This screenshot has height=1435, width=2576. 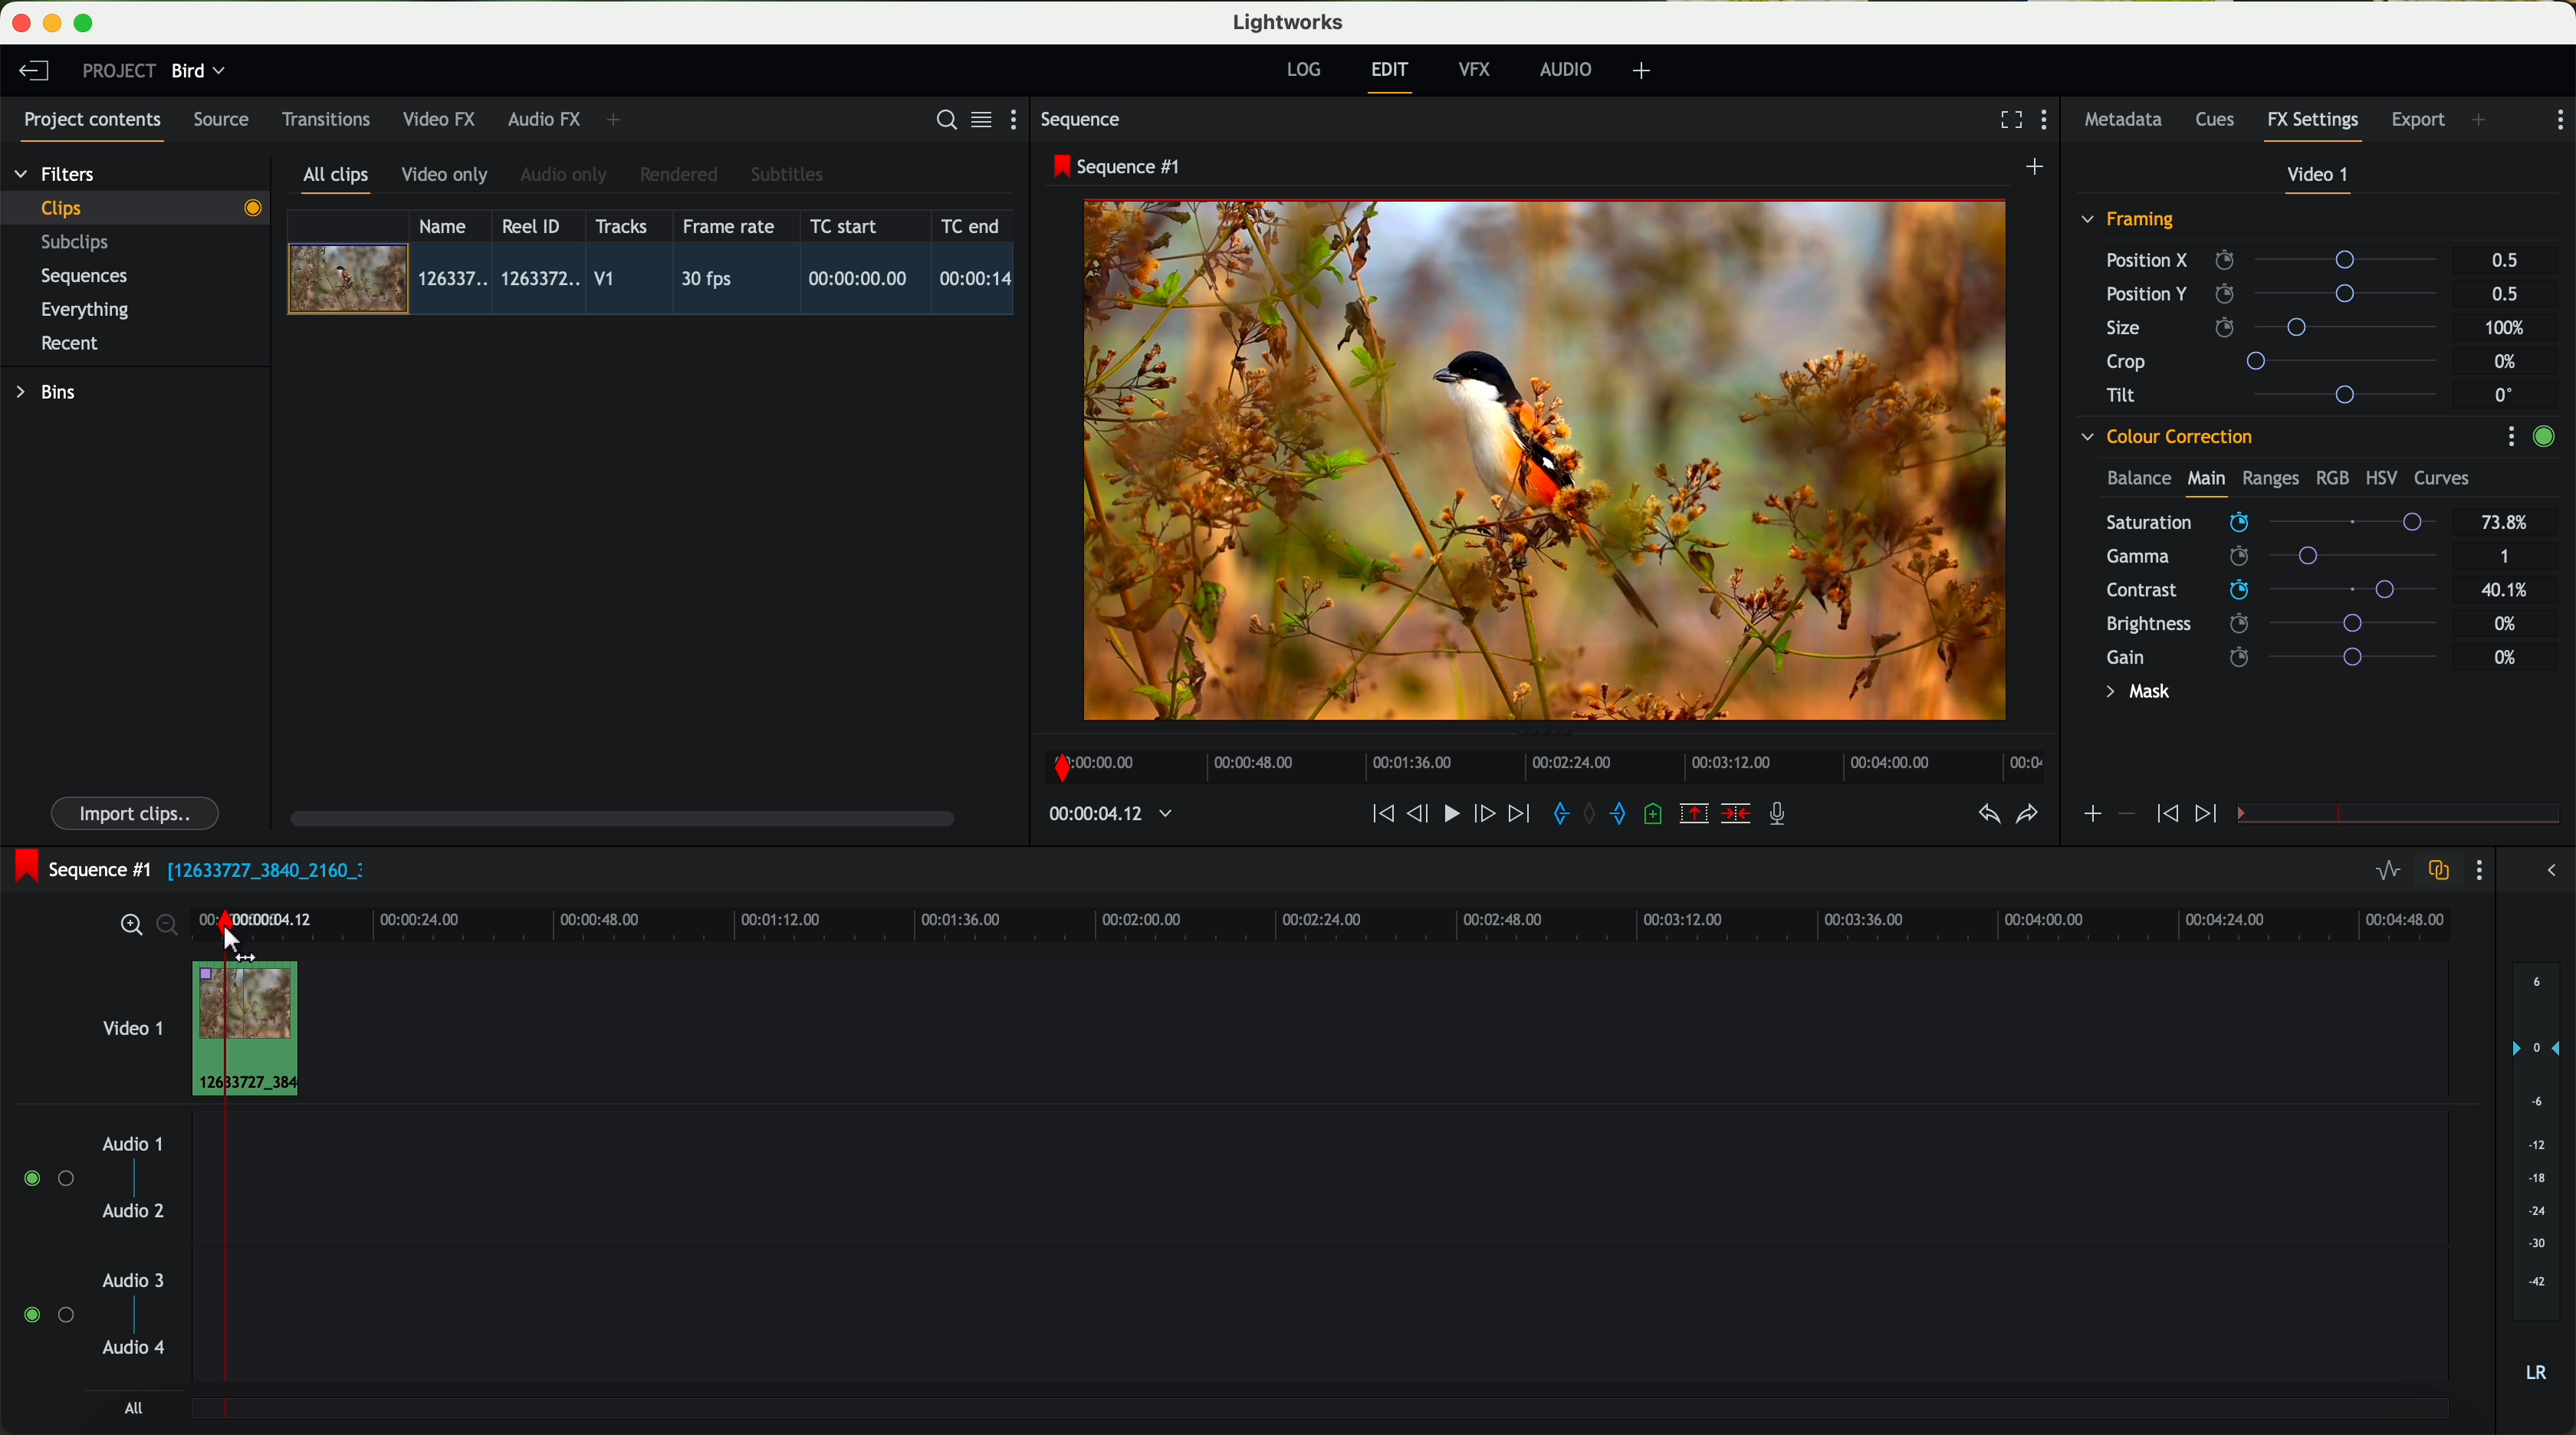 What do you see at coordinates (1549, 460) in the screenshot?
I see `applied effect` at bounding box center [1549, 460].